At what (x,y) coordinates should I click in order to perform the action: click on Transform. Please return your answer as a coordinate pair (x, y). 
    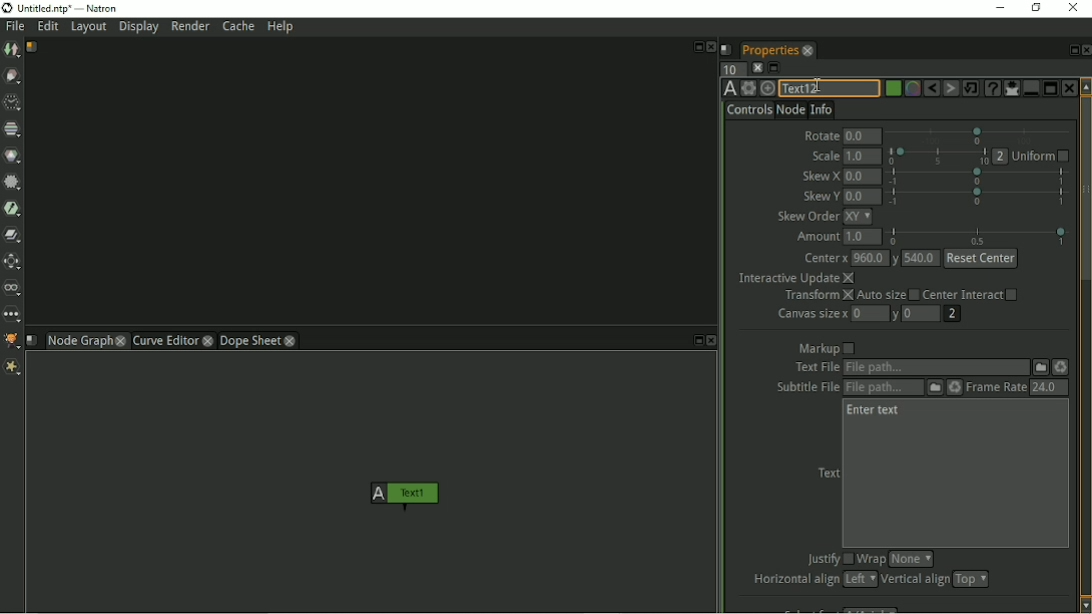
    Looking at the image, I should click on (817, 296).